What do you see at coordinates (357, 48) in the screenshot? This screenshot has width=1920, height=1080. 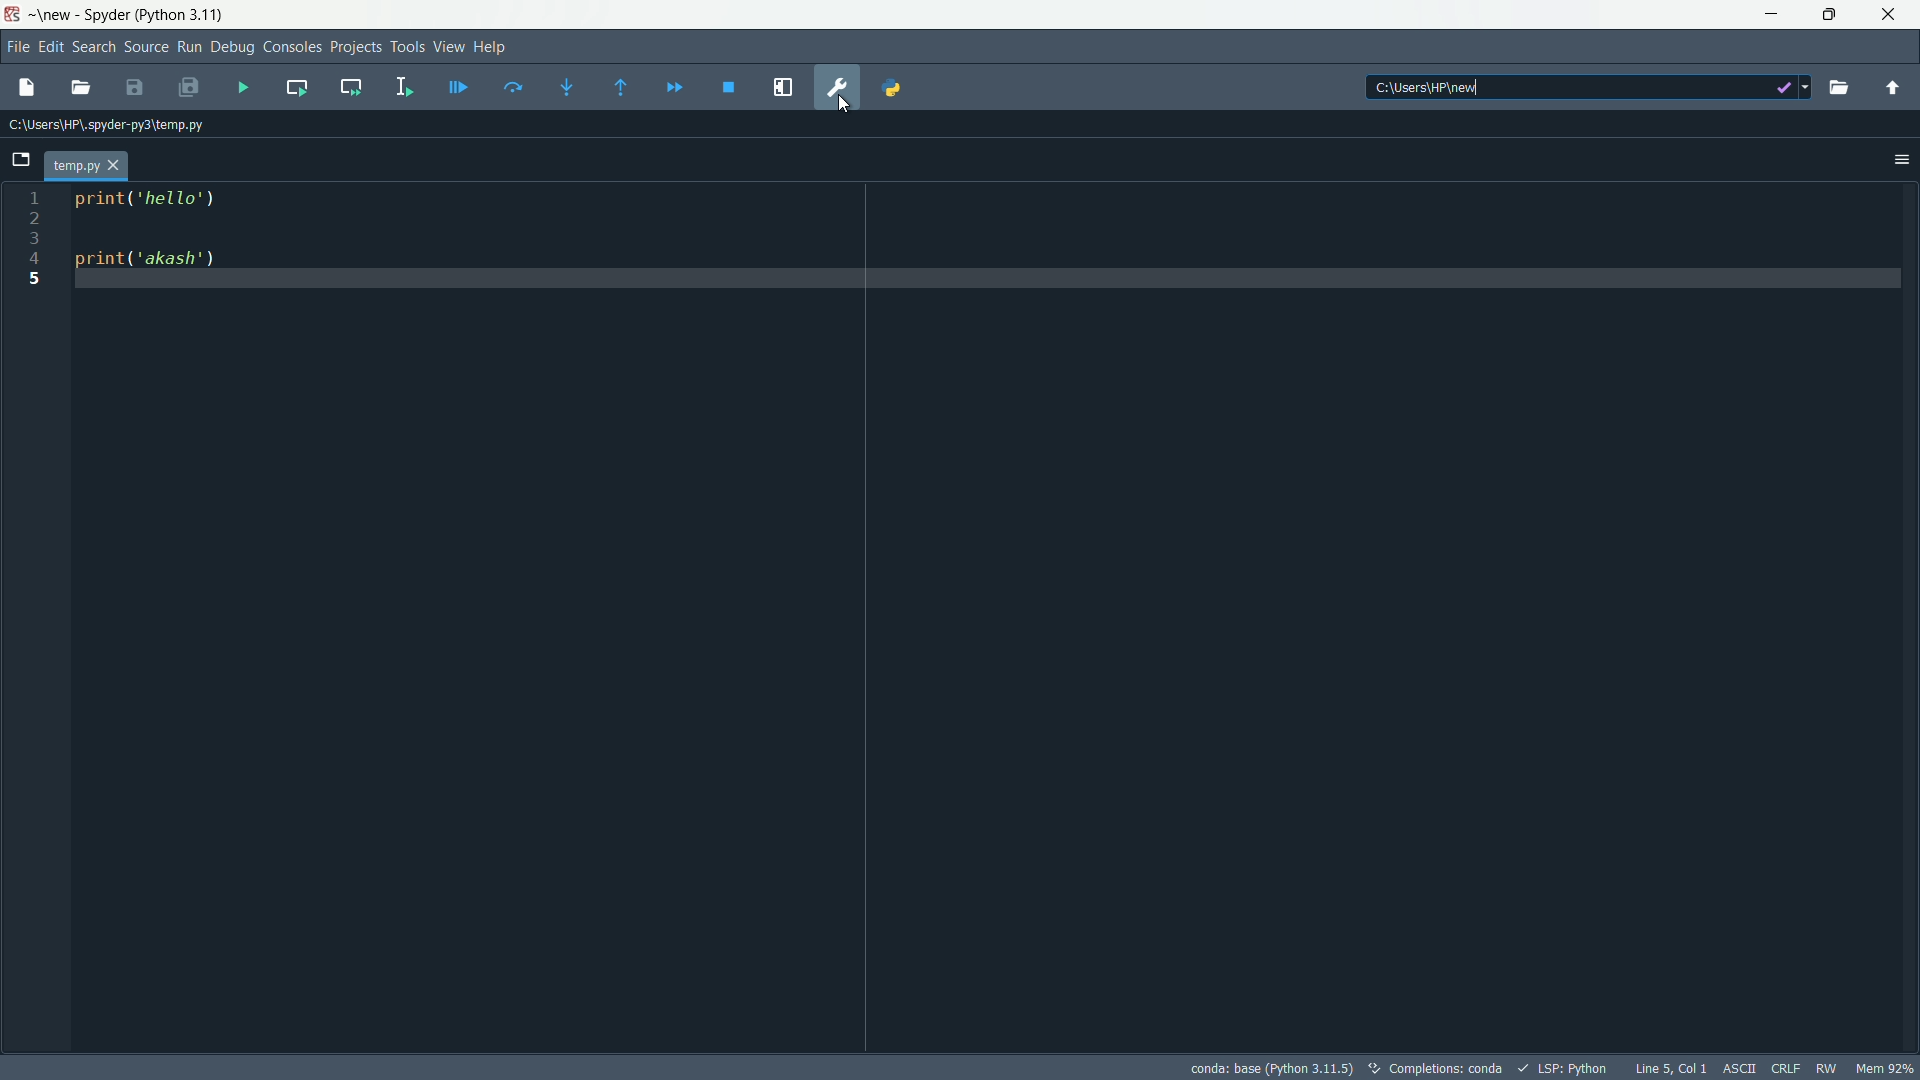 I see `projects menu` at bounding box center [357, 48].